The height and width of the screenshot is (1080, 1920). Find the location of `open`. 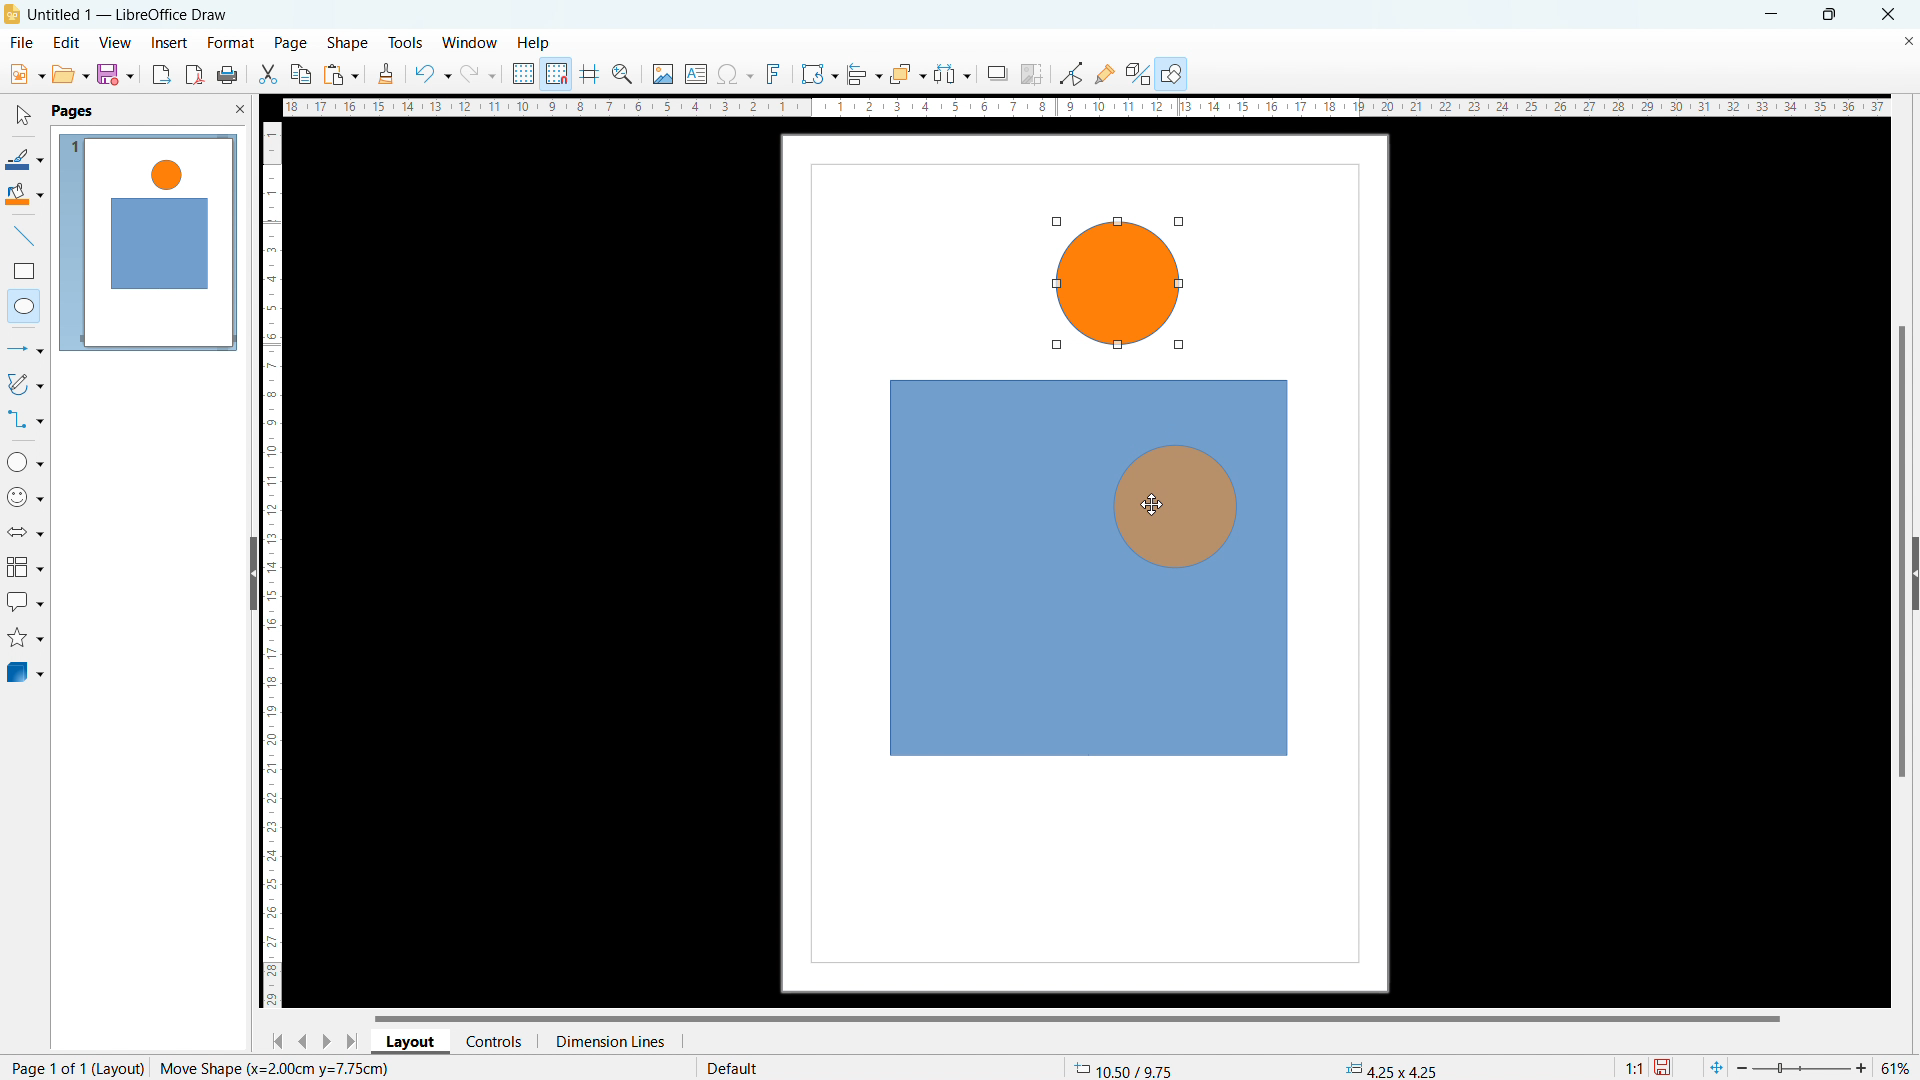

open is located at coordinates (70, 74).